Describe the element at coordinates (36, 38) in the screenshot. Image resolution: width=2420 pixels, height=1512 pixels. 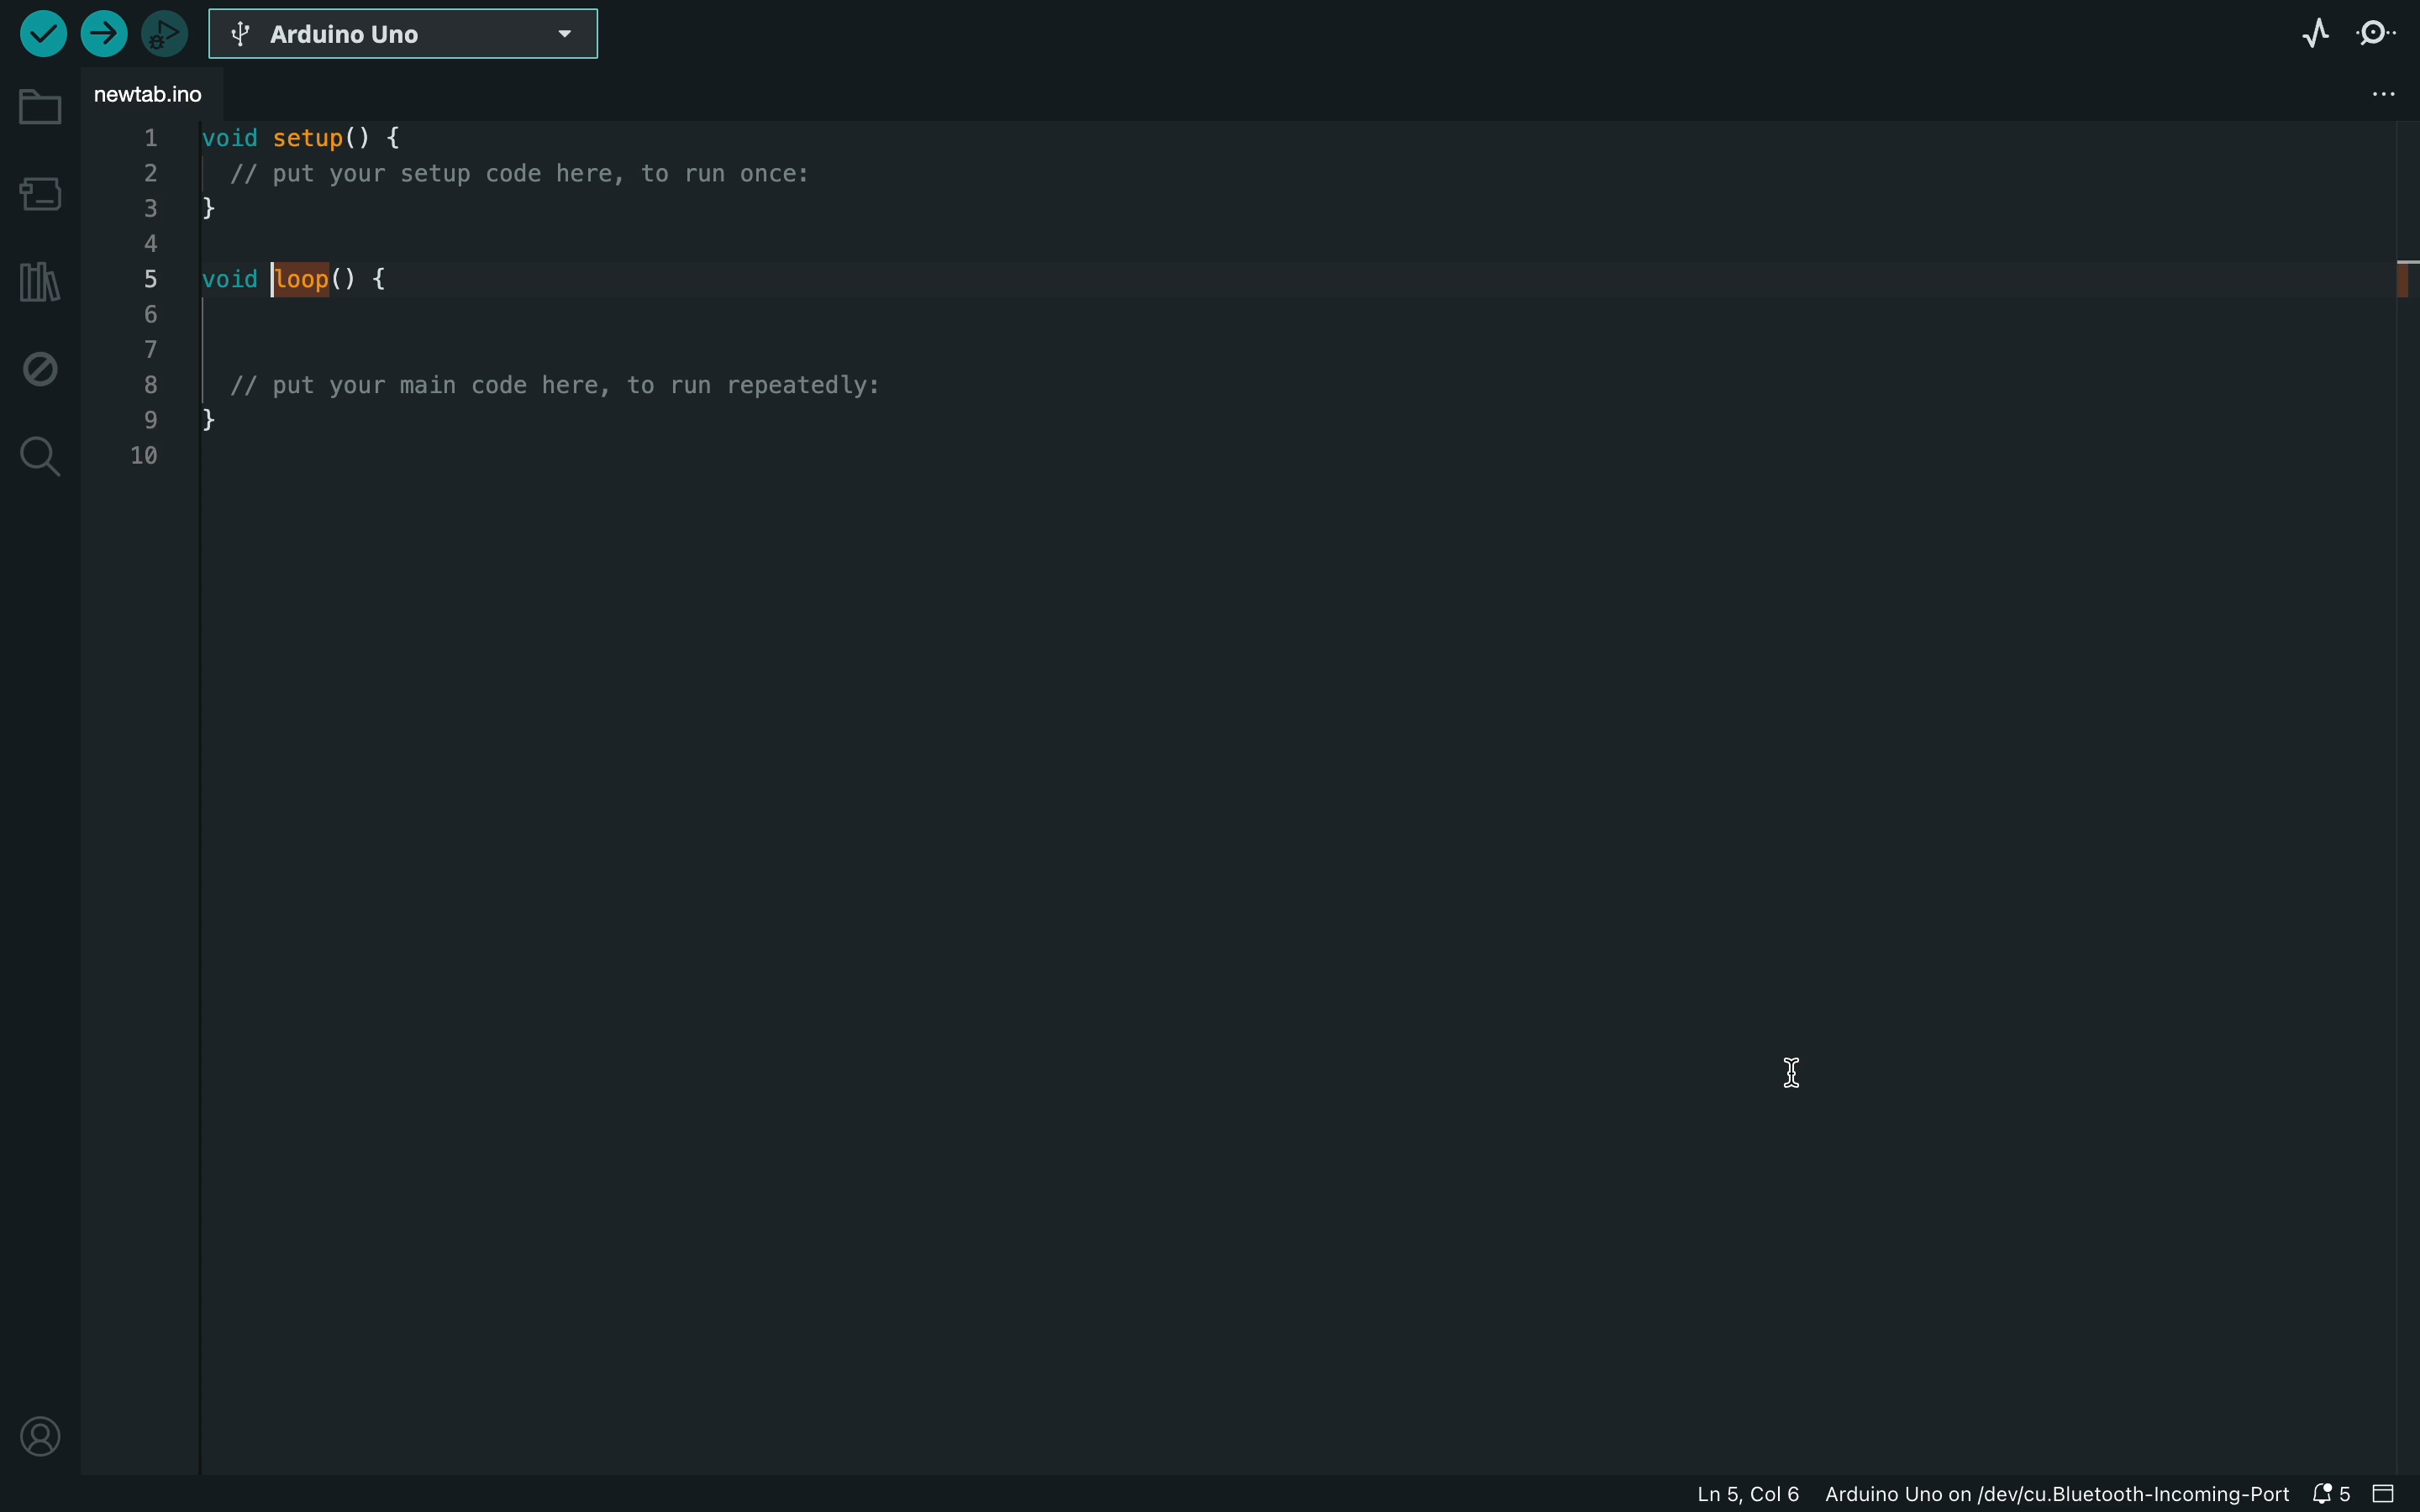
I see `verify` at that location.